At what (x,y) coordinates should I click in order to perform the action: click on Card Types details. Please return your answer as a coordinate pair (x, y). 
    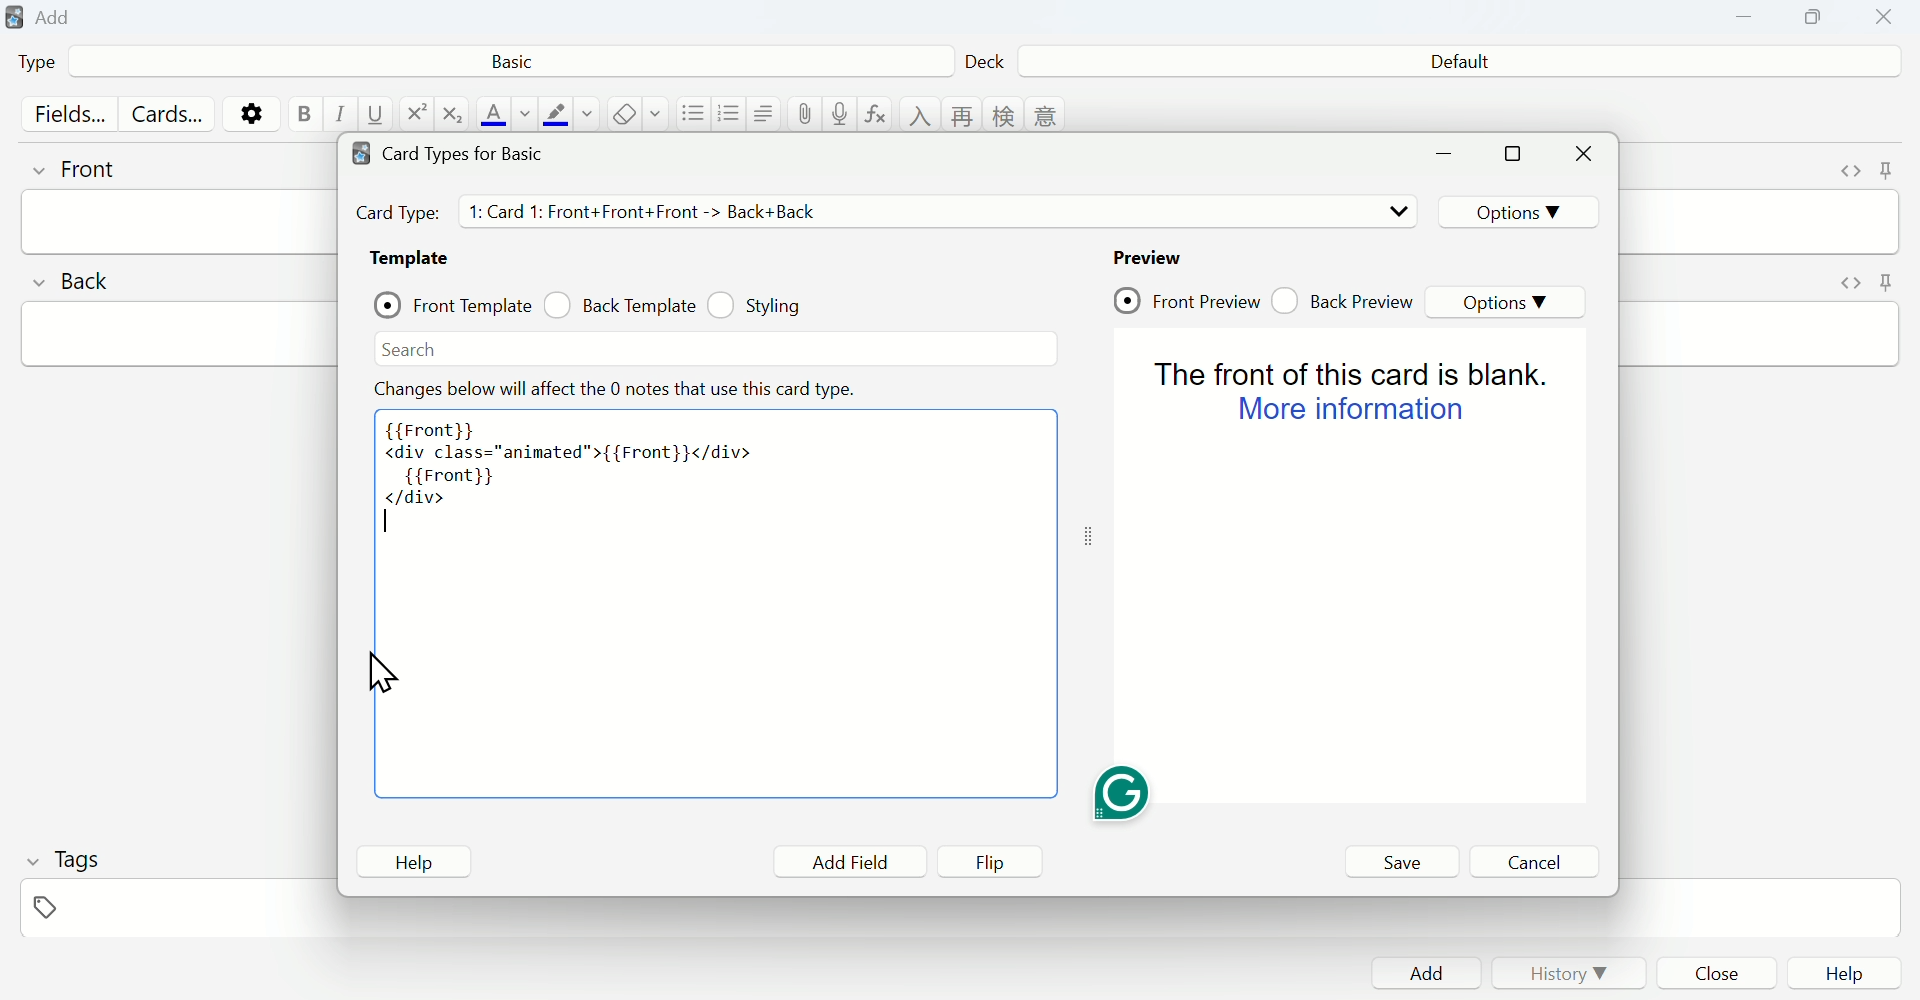
    Looking at the image, I should click on (607, 211).